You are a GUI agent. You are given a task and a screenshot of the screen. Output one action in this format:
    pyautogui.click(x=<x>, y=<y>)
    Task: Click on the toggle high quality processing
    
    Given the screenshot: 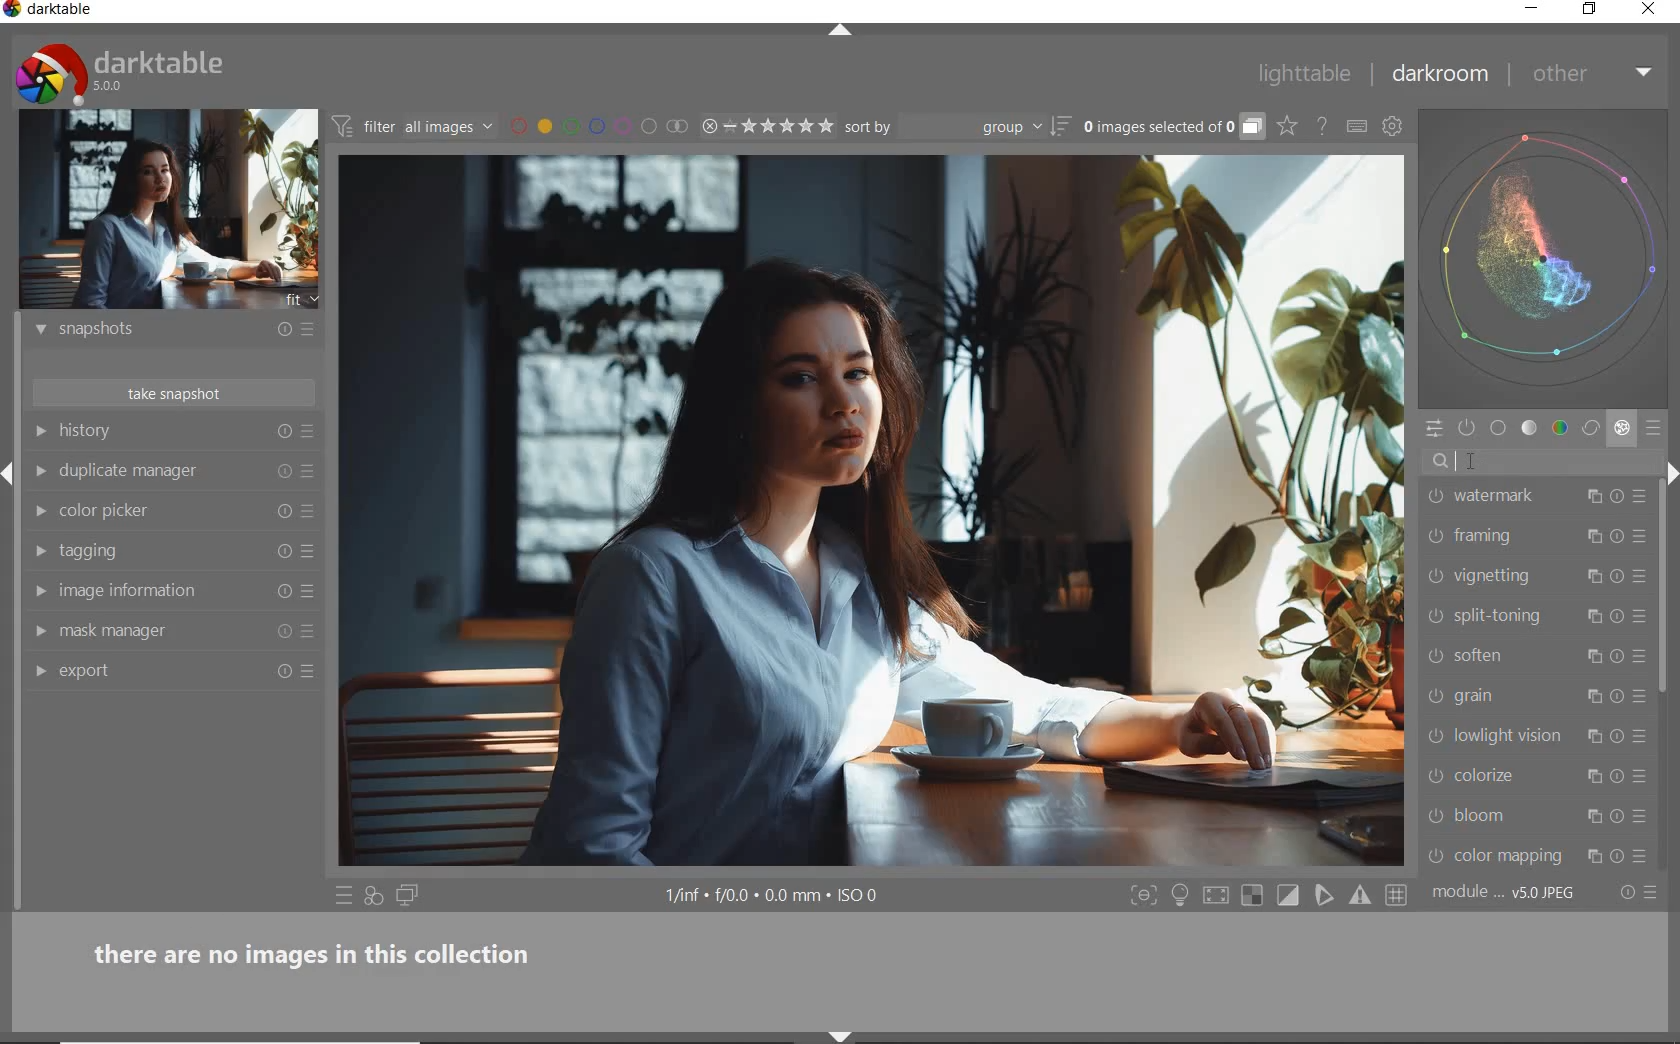 What is the action you would take?
    pyautogui.click(x=1218, y=896)
    